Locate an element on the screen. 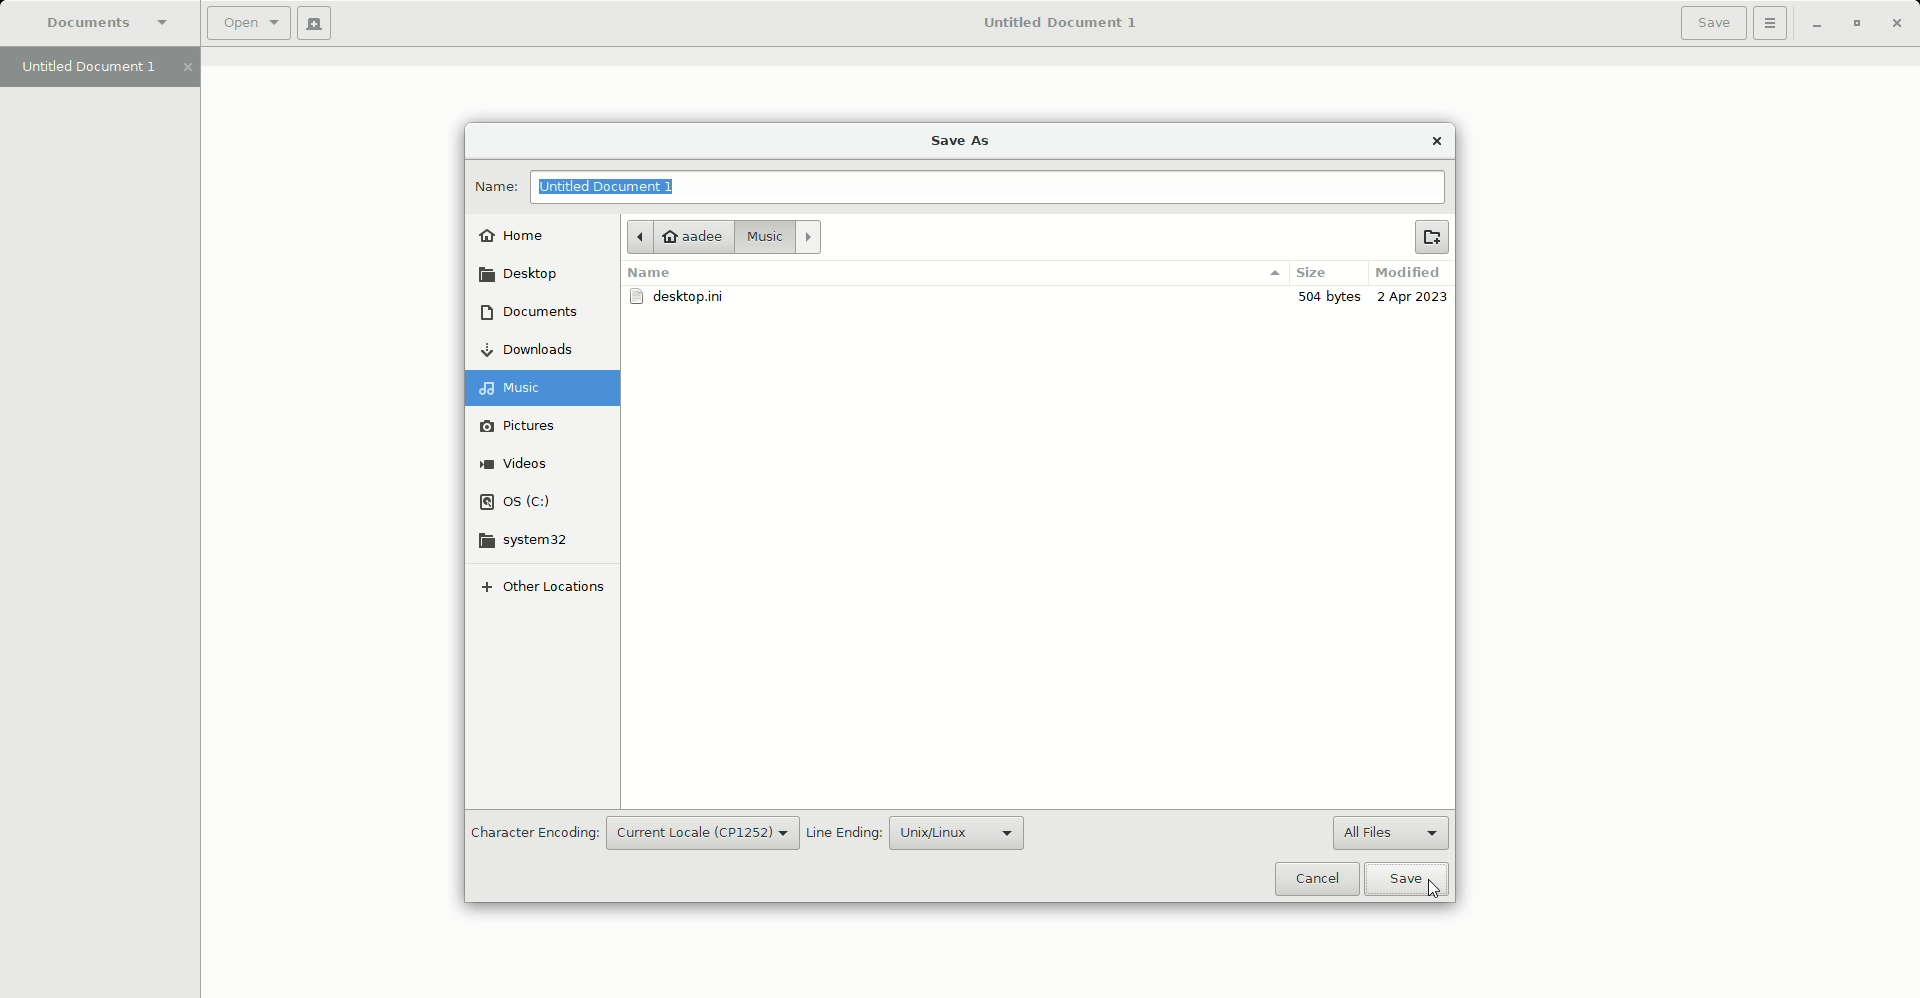  Name is located at coordinates (493, 186).